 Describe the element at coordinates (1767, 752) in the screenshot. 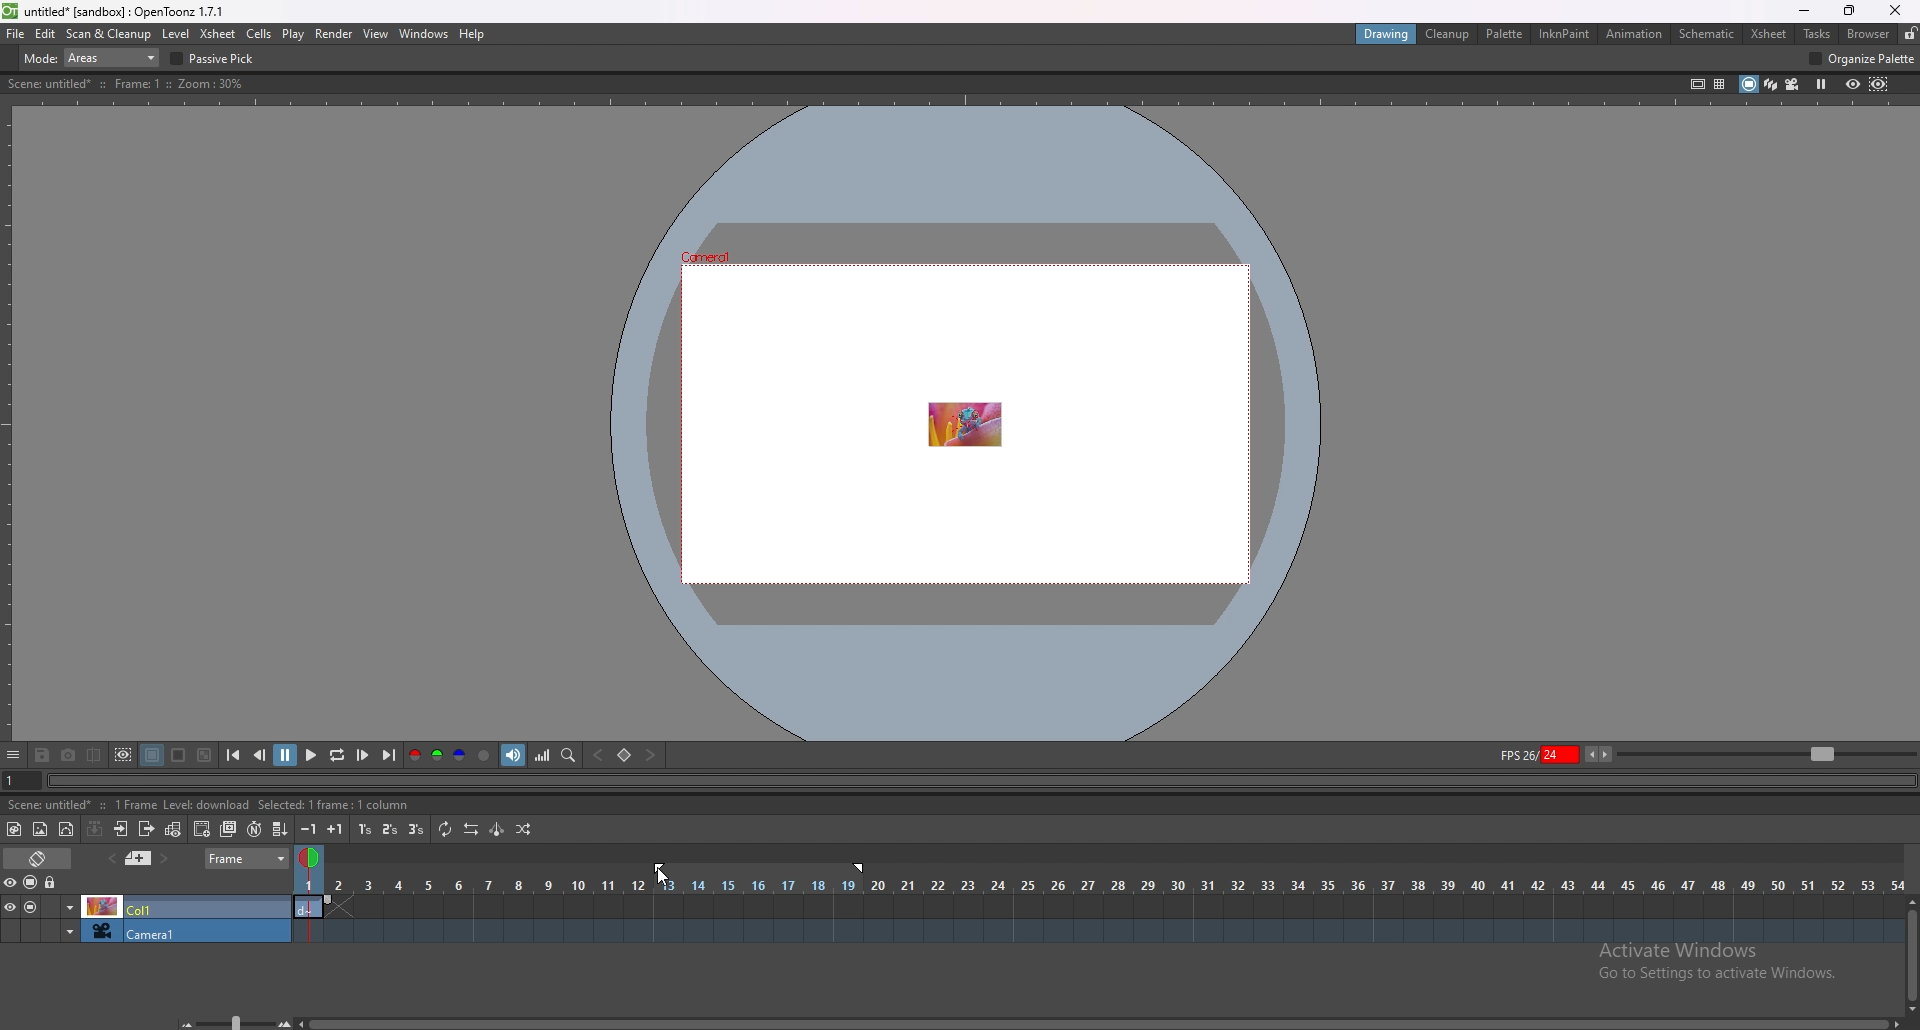

I see `zoom` at that location.